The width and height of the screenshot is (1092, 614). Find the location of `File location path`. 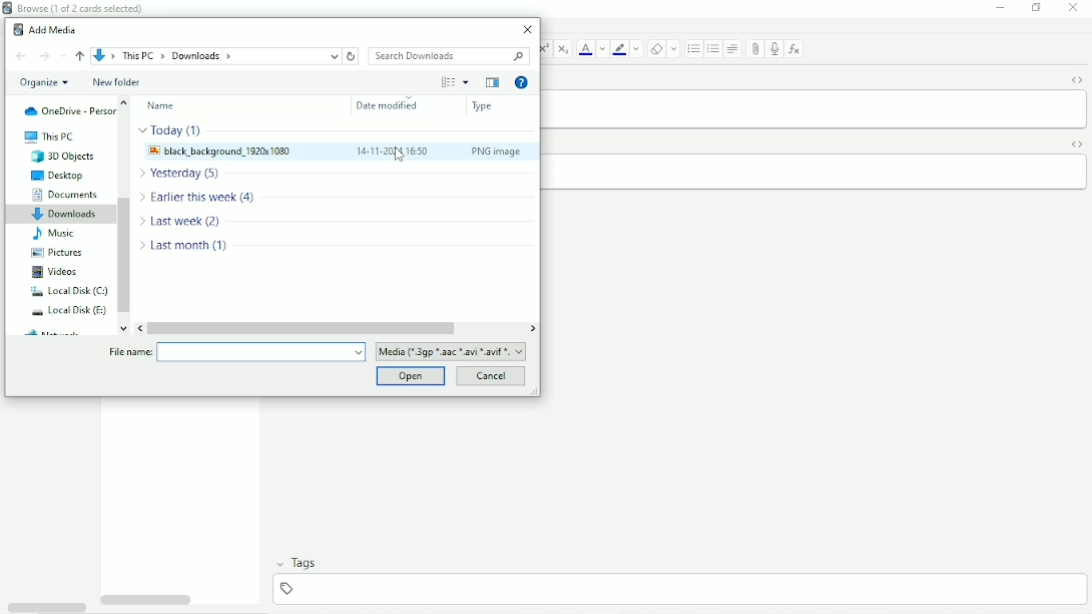

File location path is located at coordinates (205, 56).